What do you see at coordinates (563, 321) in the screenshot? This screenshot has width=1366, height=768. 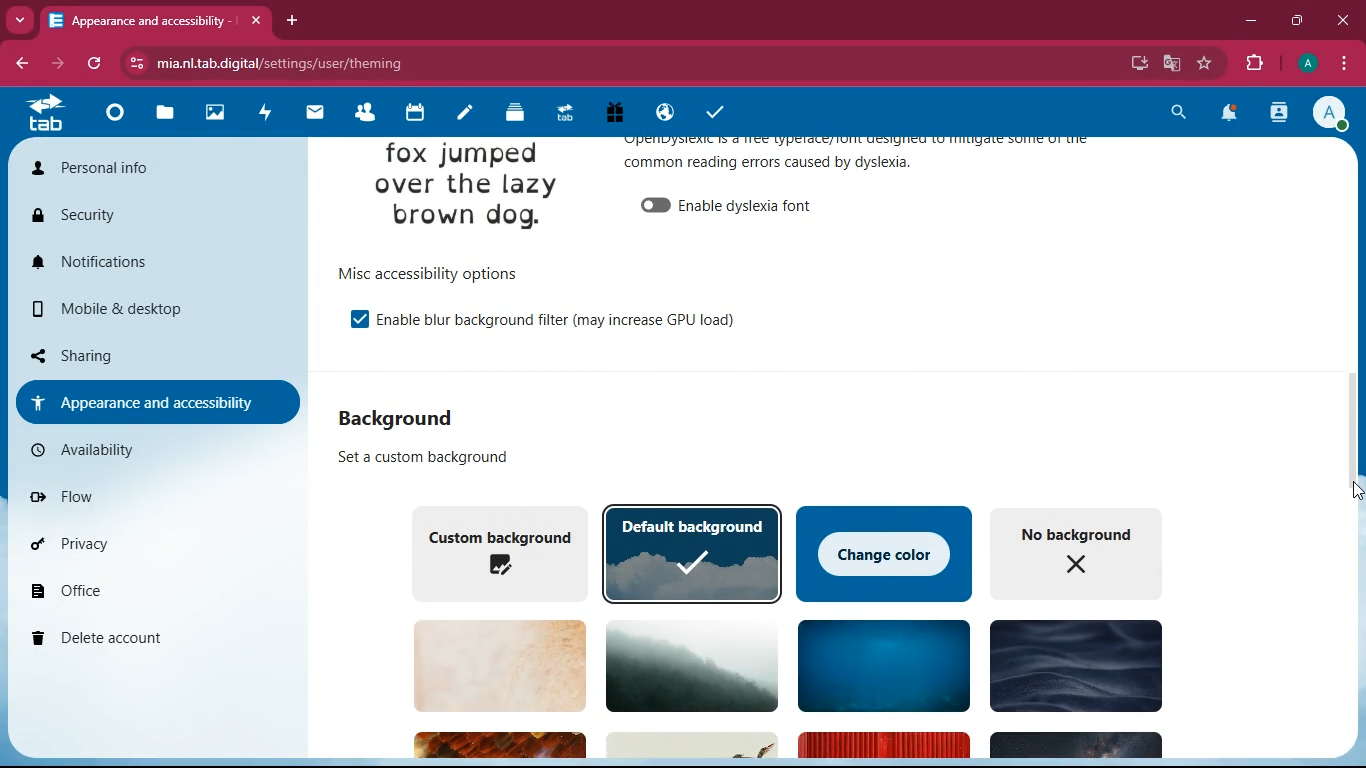 I see `enable` at bounding box center [563, 321].